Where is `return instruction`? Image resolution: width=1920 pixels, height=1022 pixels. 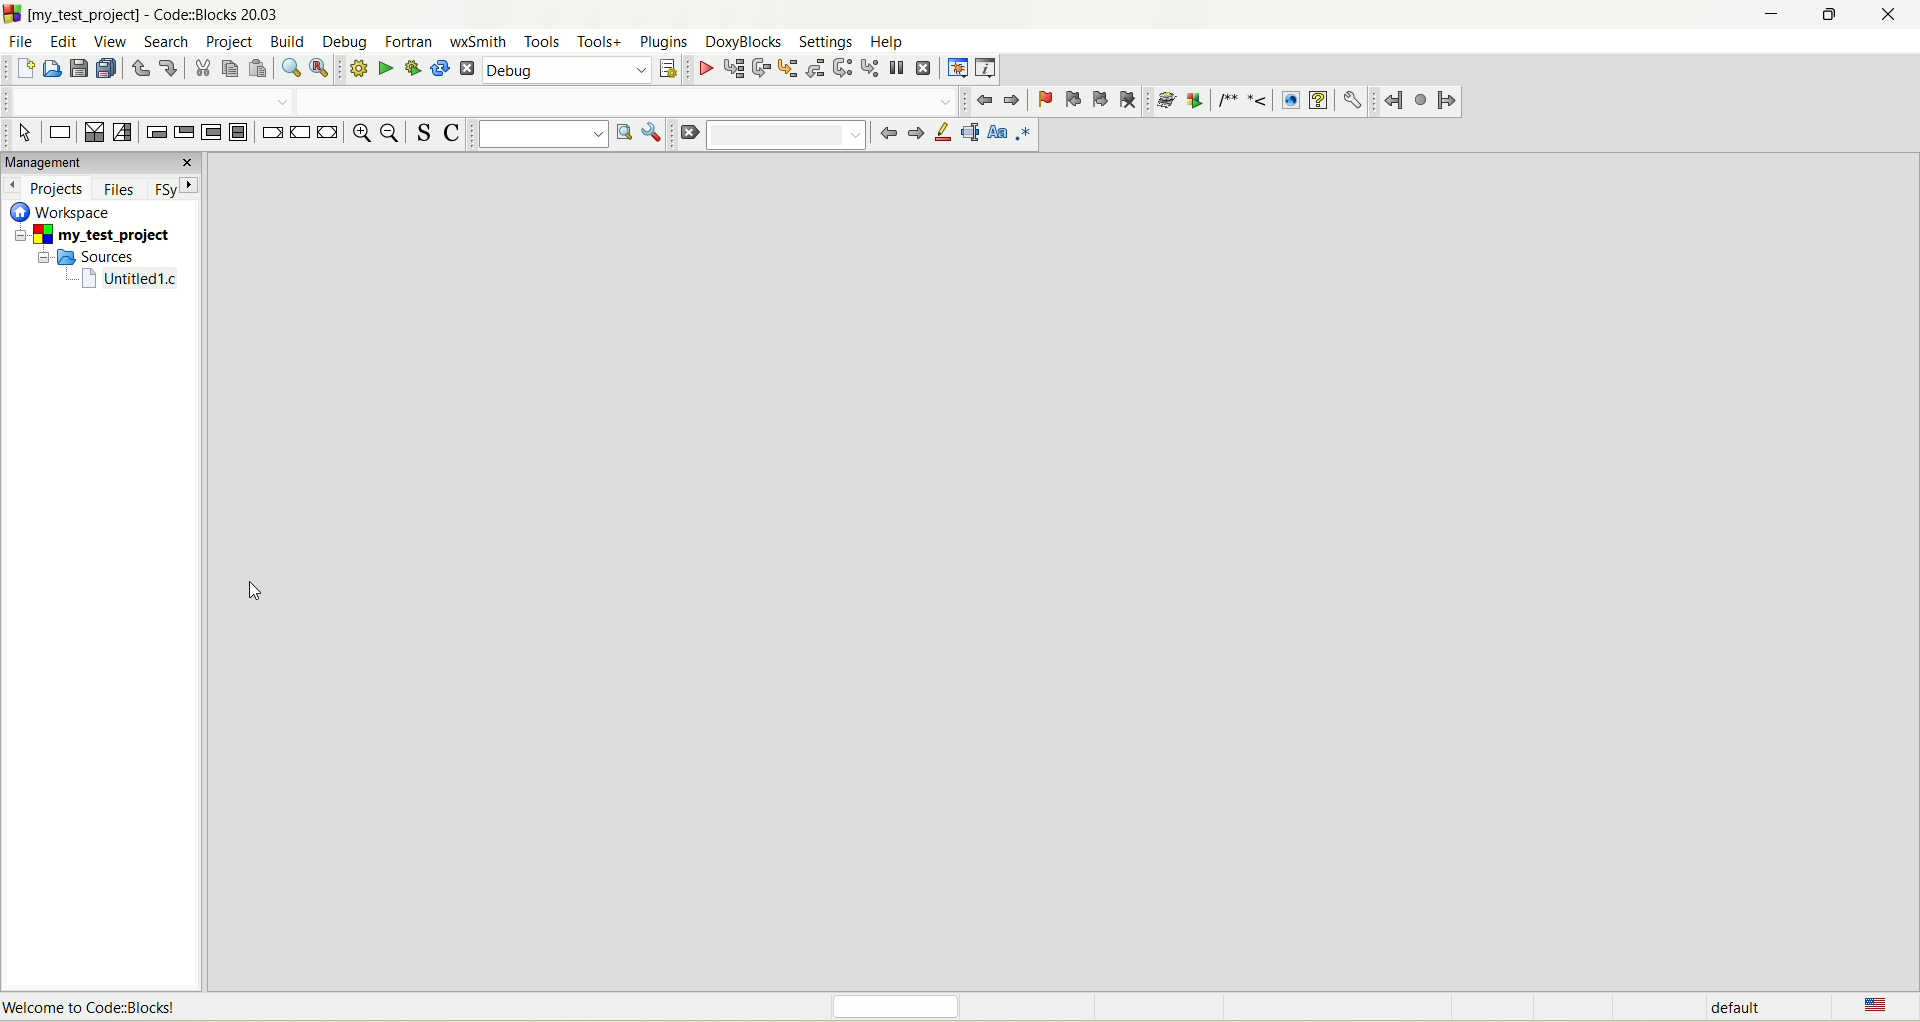 return instruction is located at coordinates (331, 132).